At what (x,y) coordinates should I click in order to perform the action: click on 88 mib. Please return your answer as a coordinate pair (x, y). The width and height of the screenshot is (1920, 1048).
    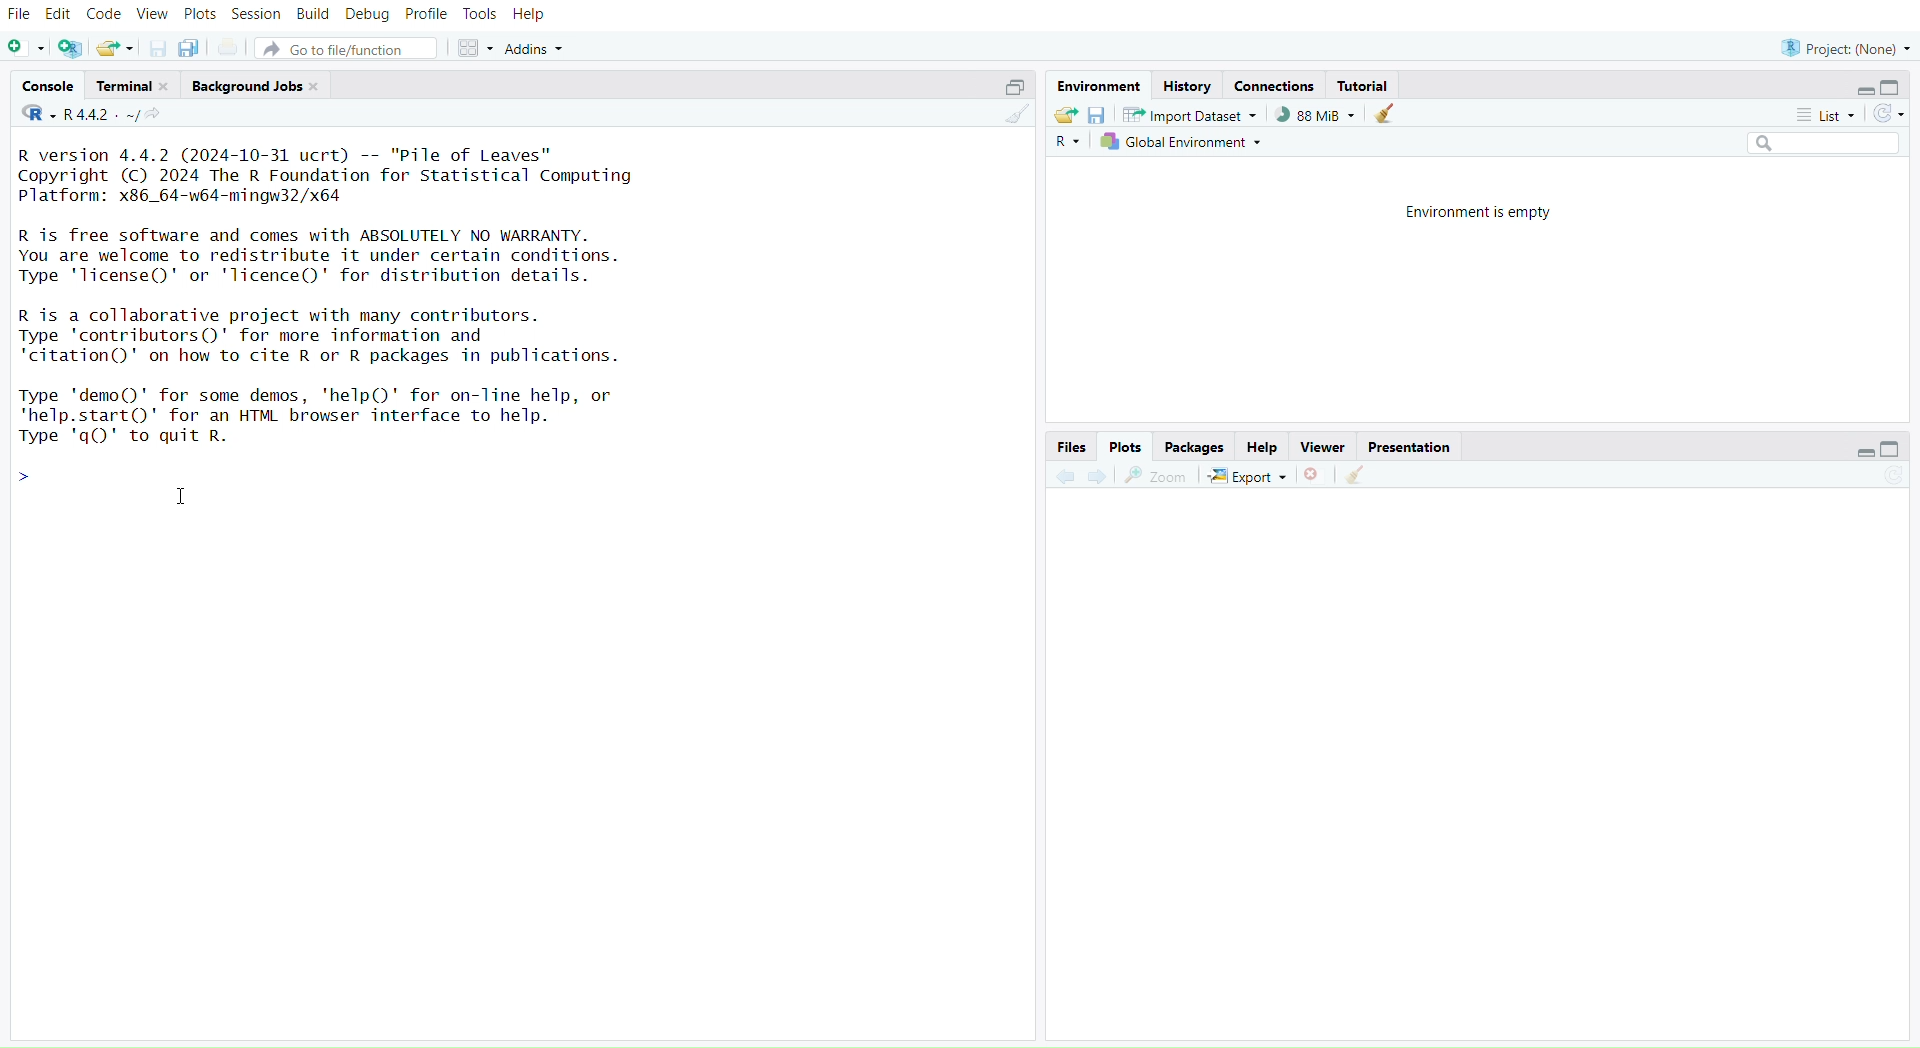
    Looking at the image, I should click on (1315, 115).